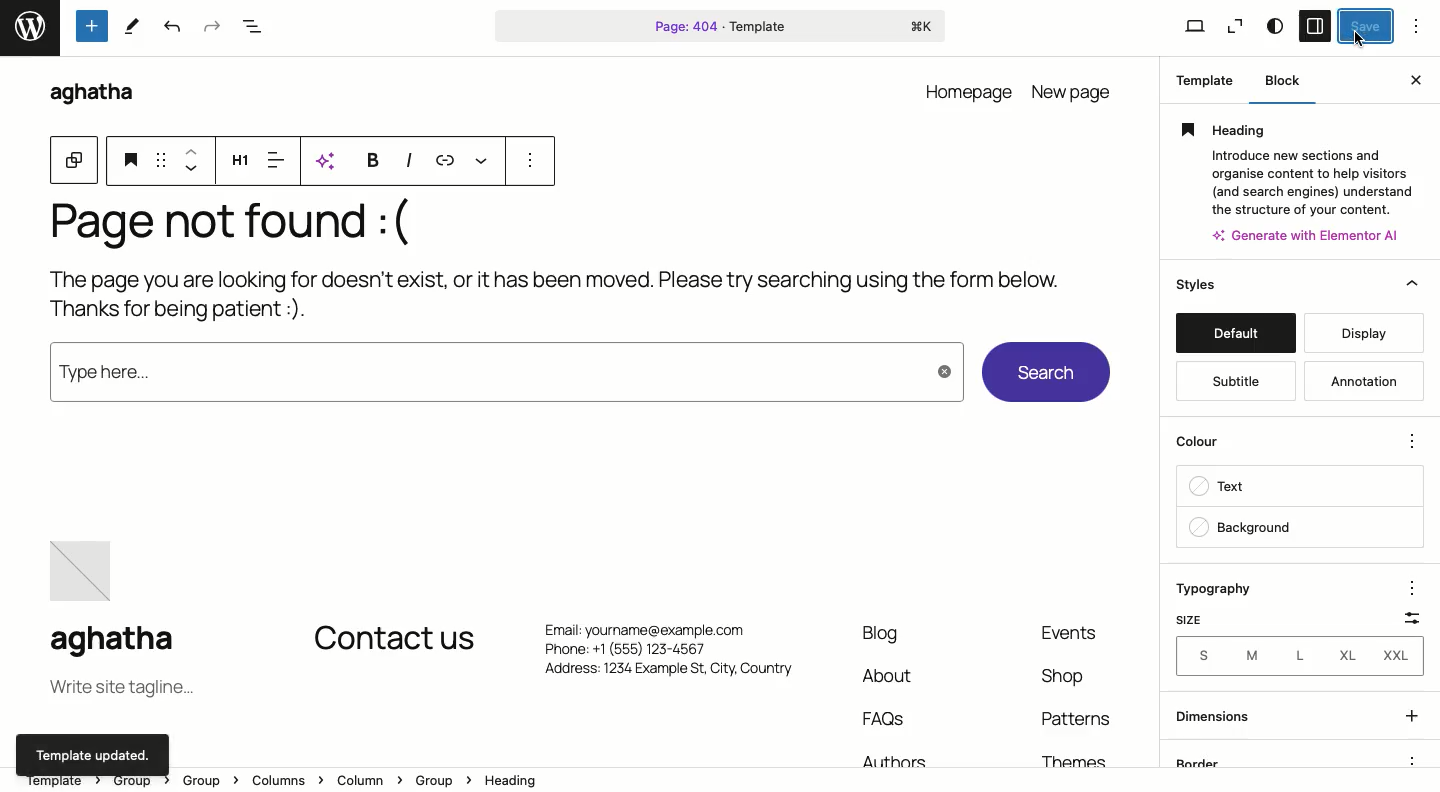 The image size is (1440, 792). Describe the element at coordinates (1276, 27) in the screenshot. I see `Style` at that location.